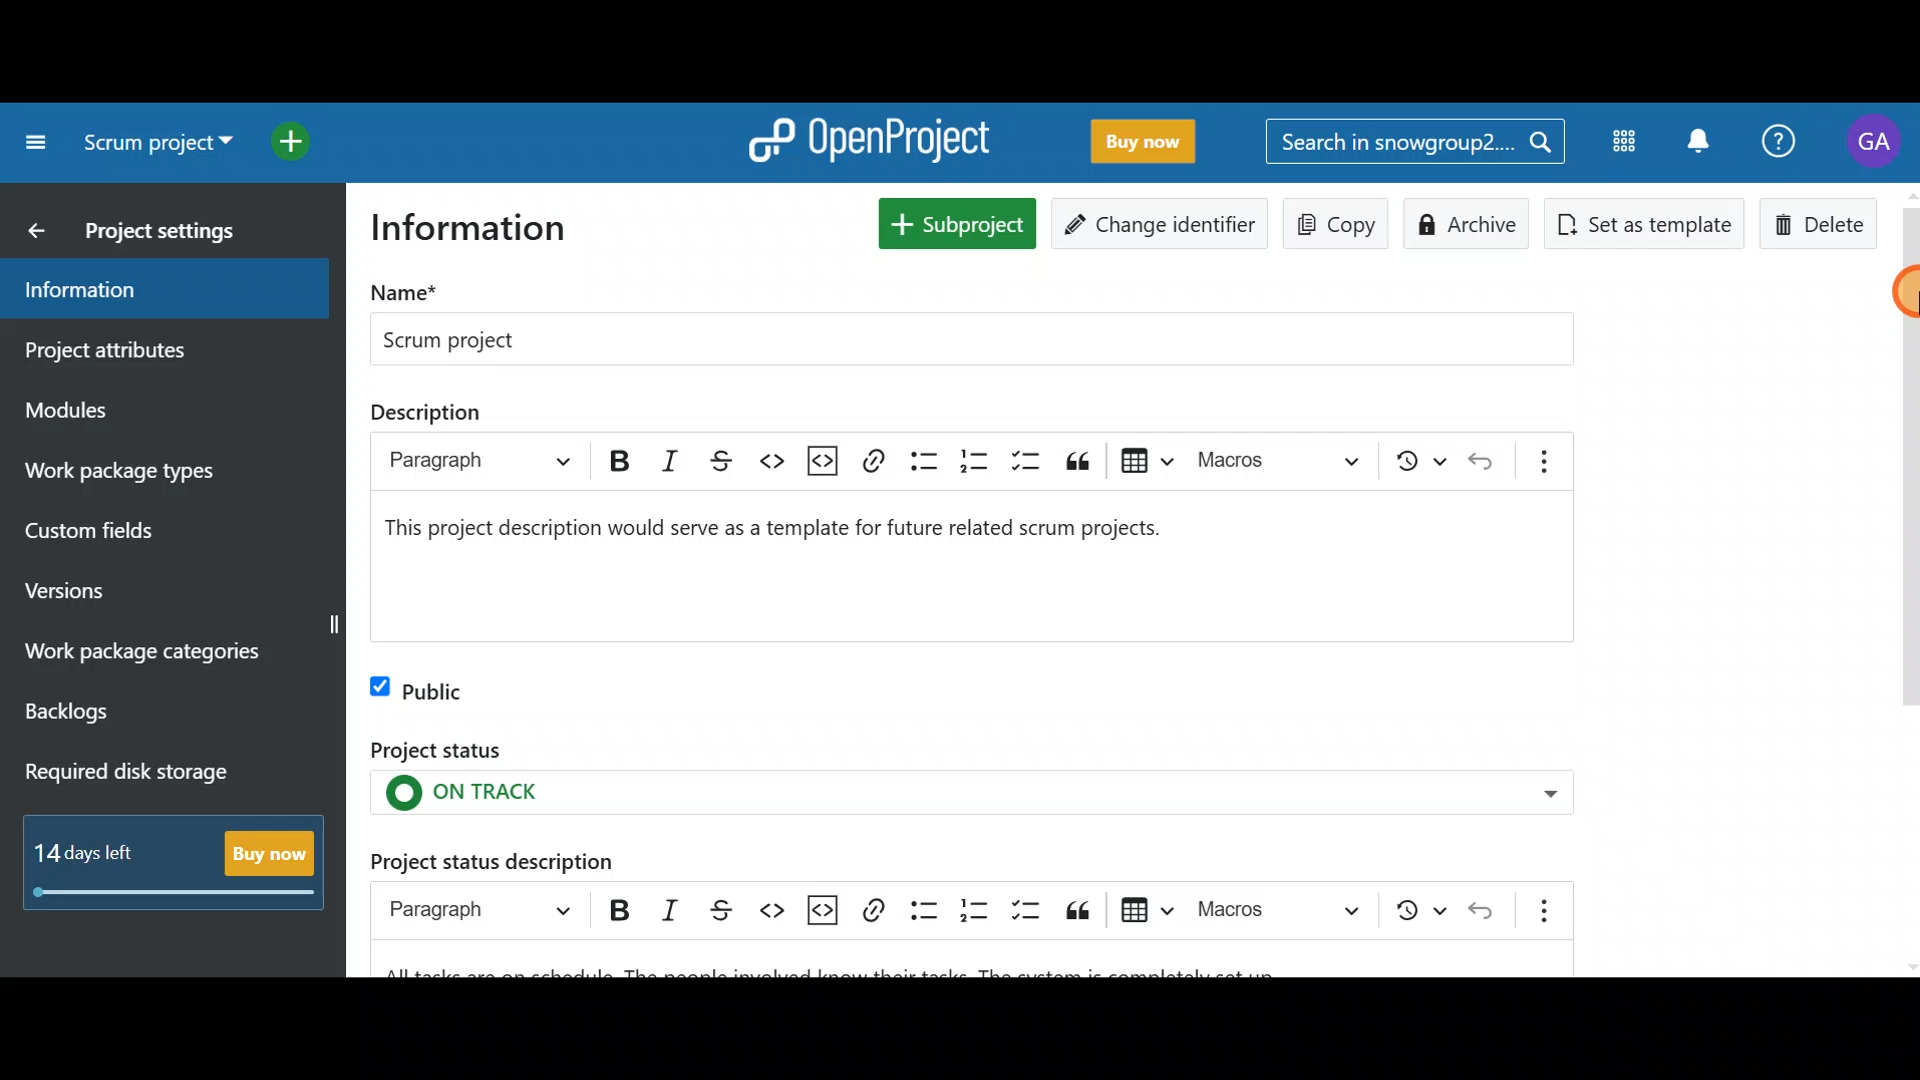  What do you see at coordinates (923, 909) in the screenshot?
I see `Bulleted list` at bounding box center [923, 909].